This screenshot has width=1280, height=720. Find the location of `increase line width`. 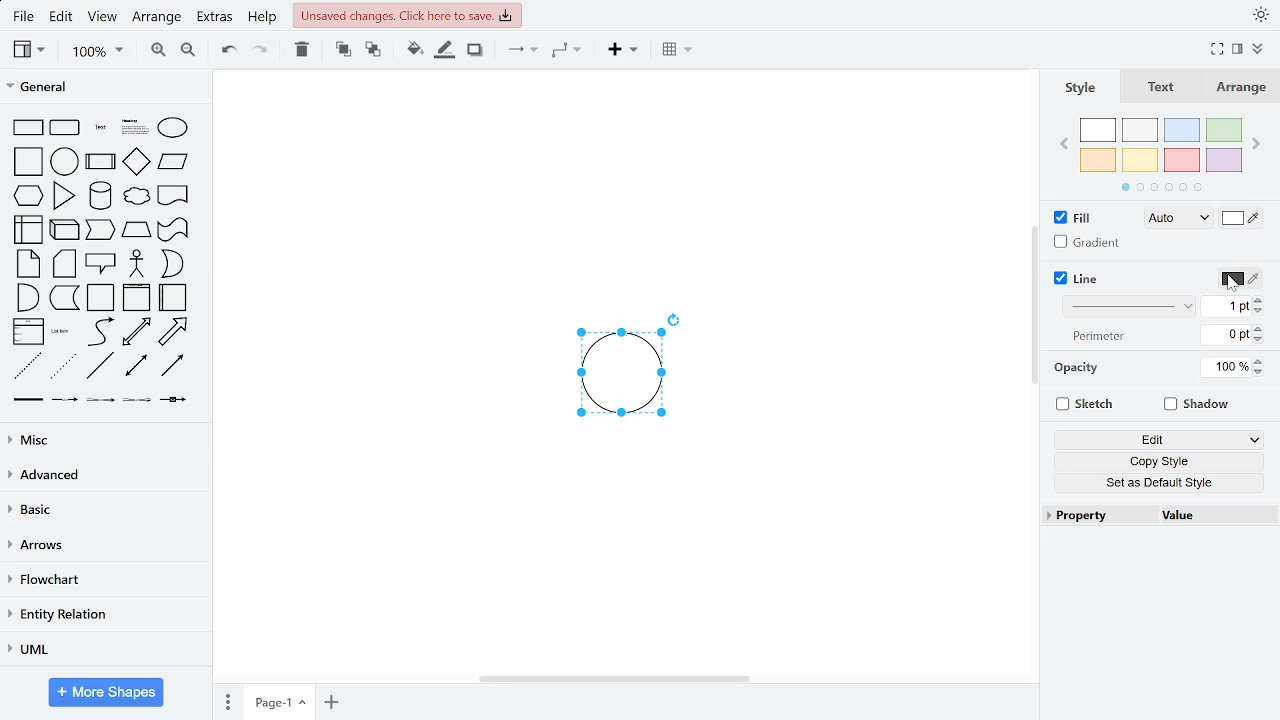

increase line width is located at coordinates (1261, 299).